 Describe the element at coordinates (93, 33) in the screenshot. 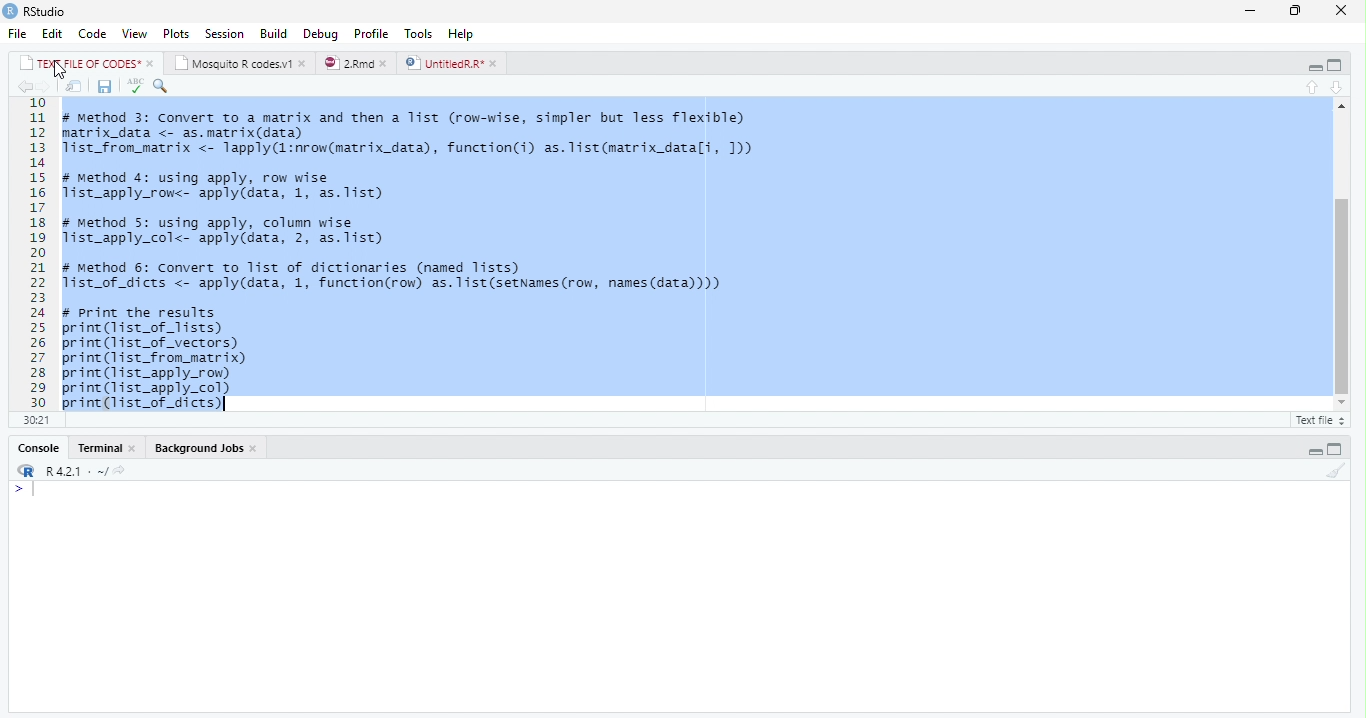

I see `Code` at that location.